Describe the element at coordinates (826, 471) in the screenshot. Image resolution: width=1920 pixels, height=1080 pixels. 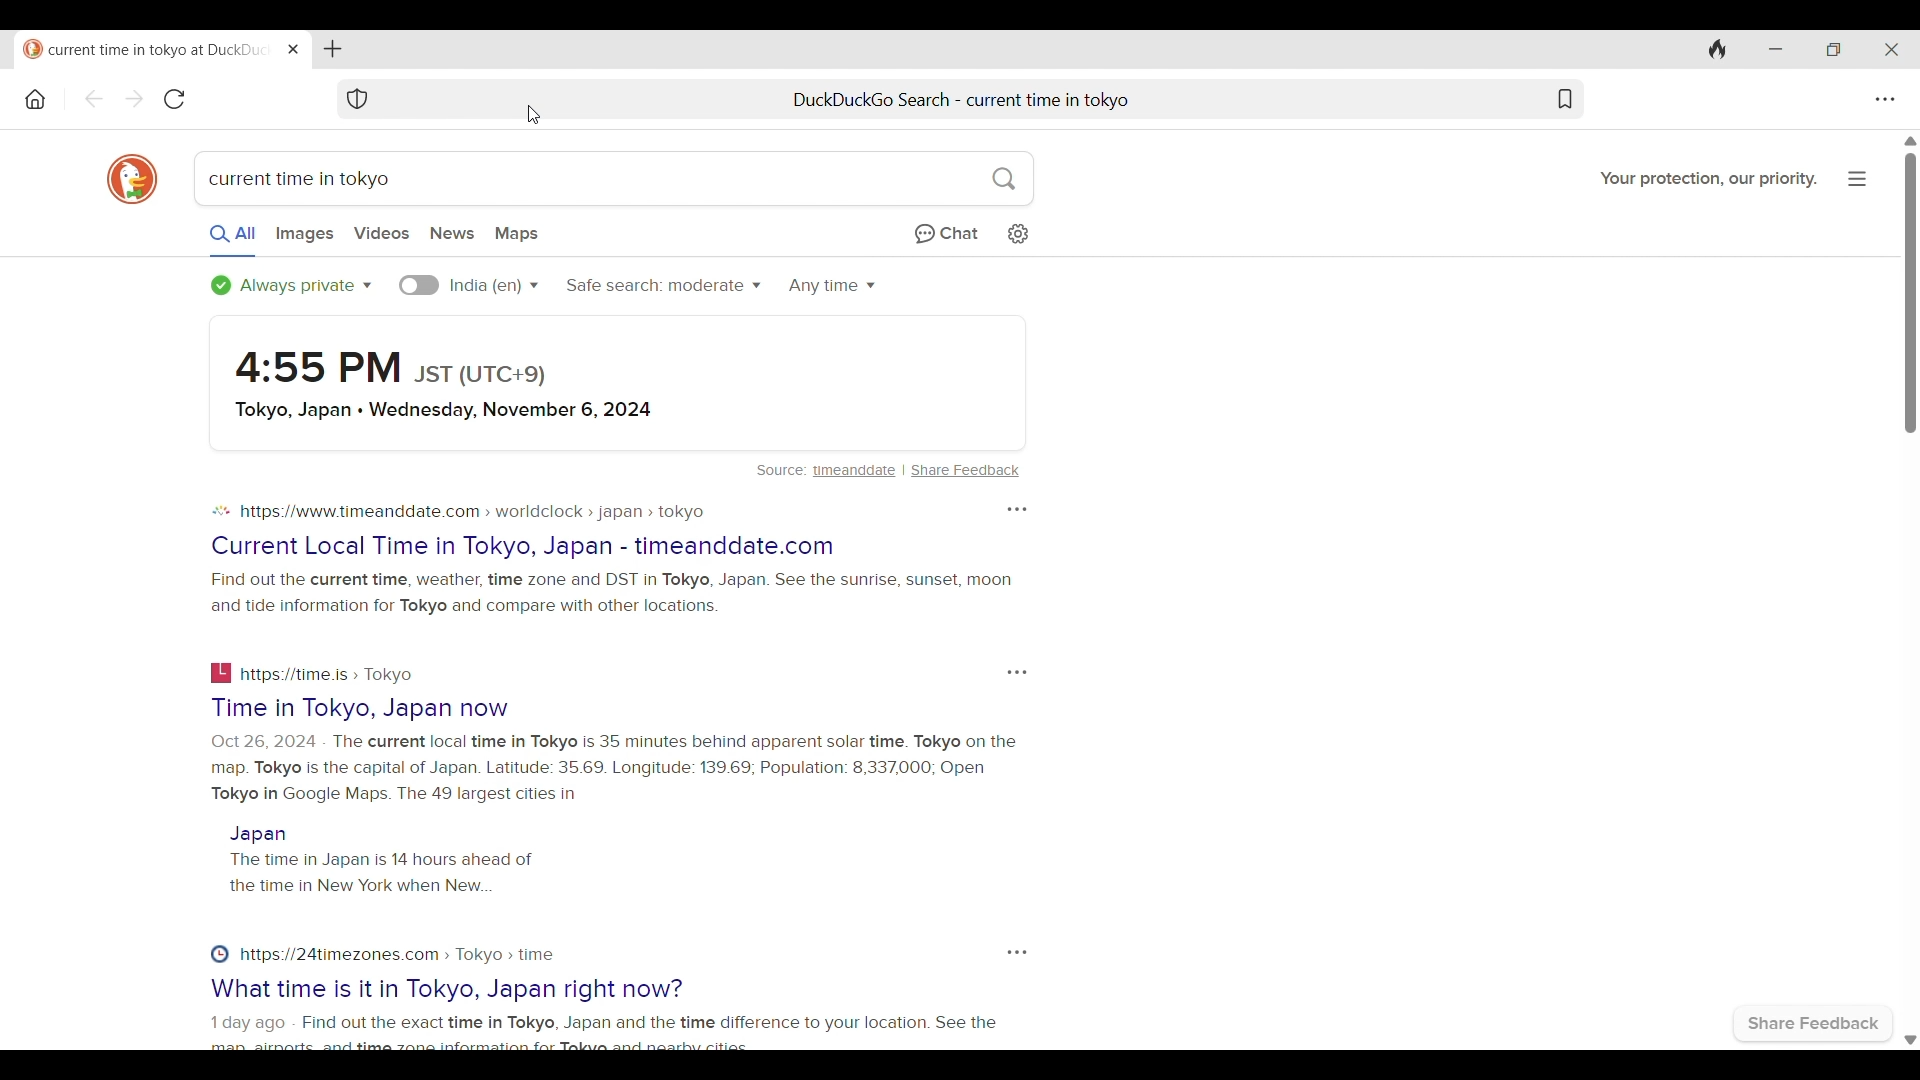
I see `Source: timeanddate` at that location.